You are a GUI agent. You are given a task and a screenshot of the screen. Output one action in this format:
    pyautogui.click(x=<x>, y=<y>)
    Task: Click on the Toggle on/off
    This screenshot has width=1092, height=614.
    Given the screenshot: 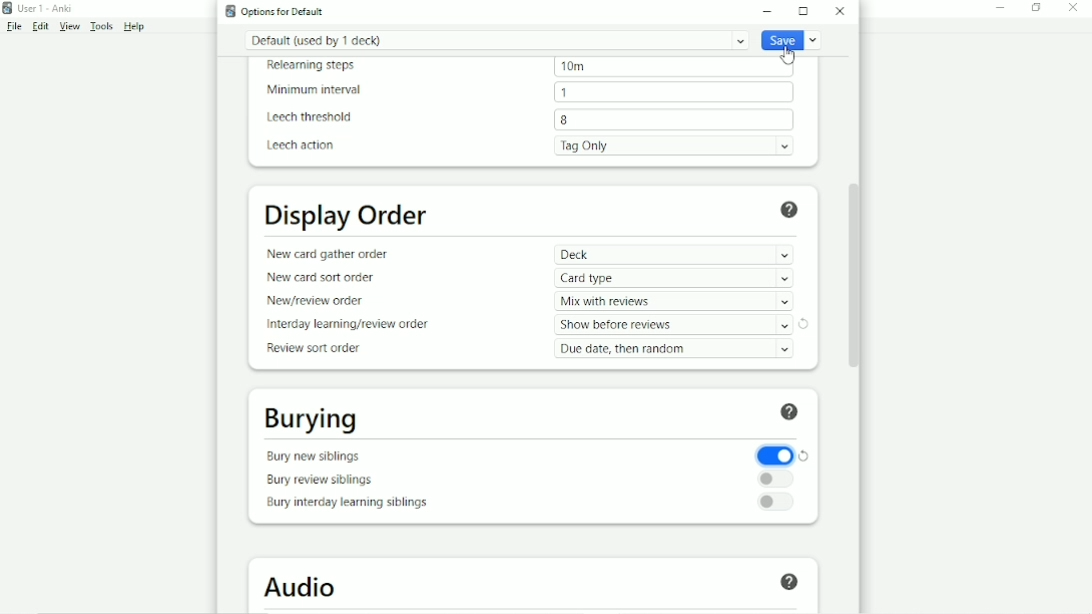 What is the action you would take?
    pyautogui.click(x=775, y=454)
    